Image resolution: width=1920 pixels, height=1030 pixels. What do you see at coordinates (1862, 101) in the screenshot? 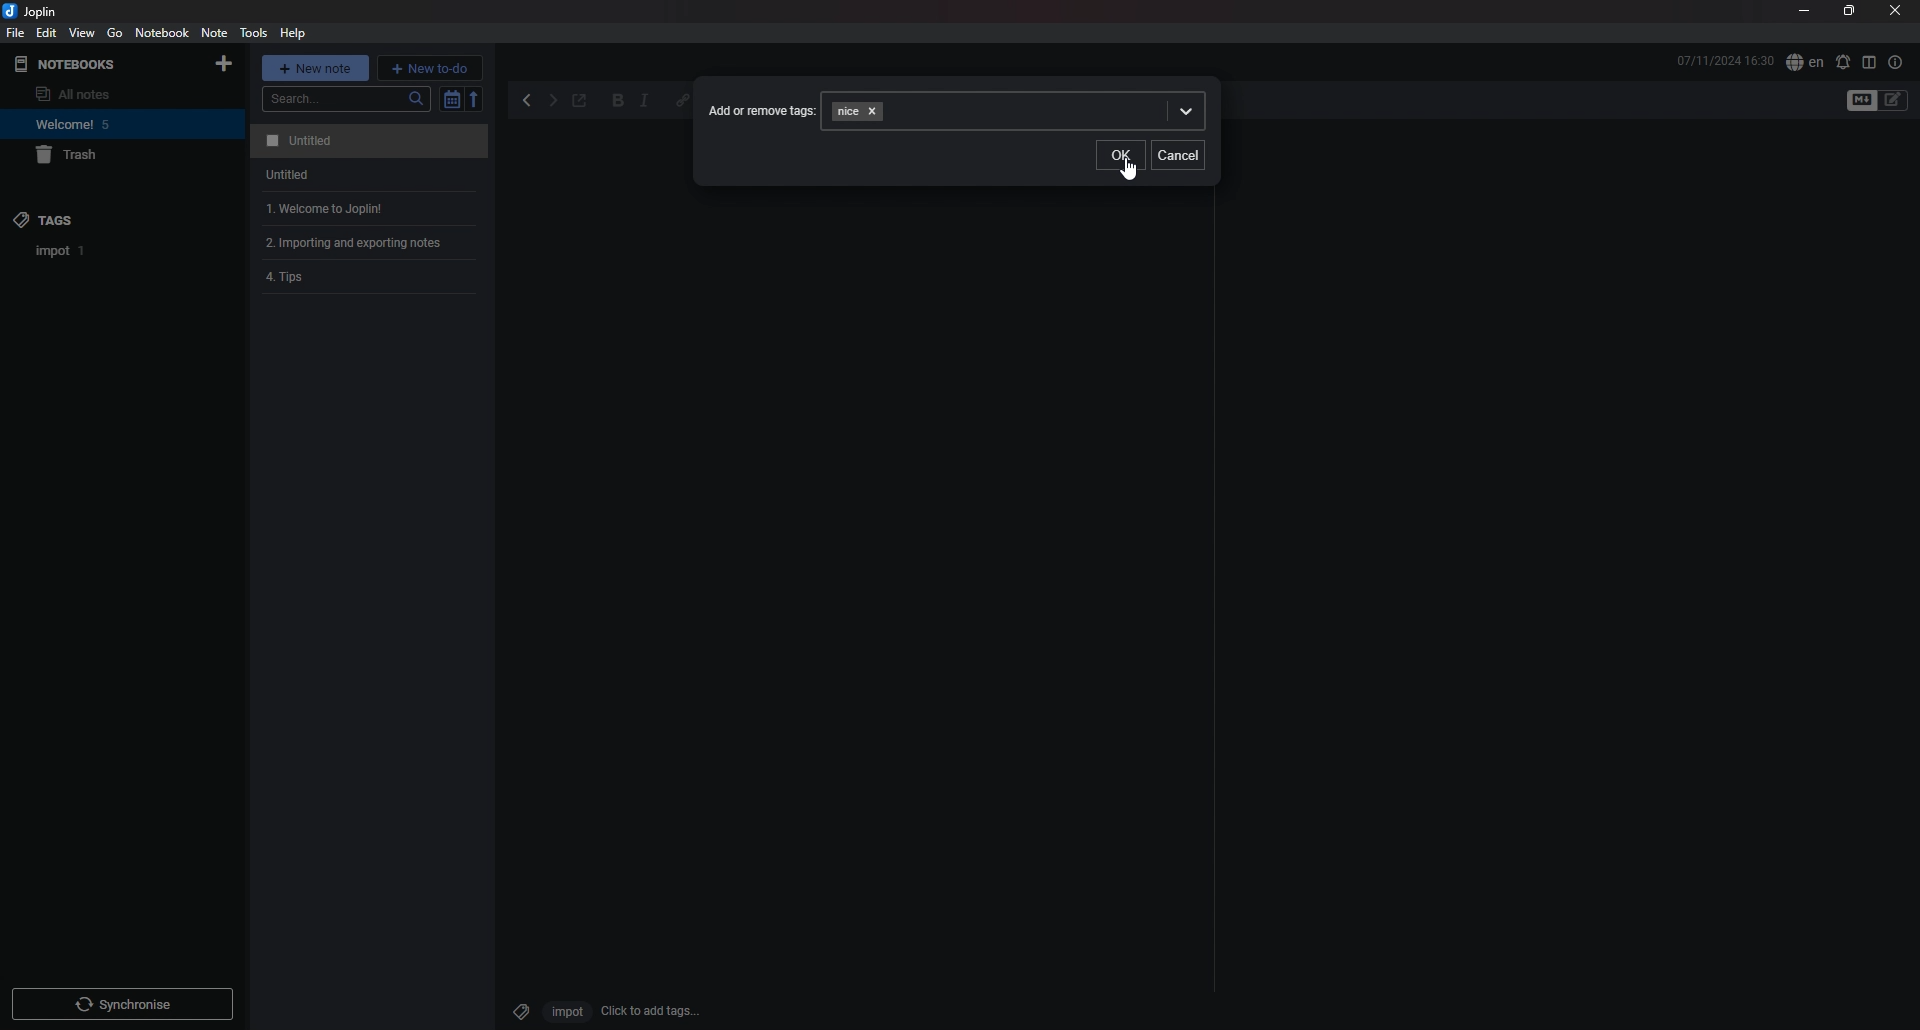
I see `toggle editors` at bounding box center [1862, 101].